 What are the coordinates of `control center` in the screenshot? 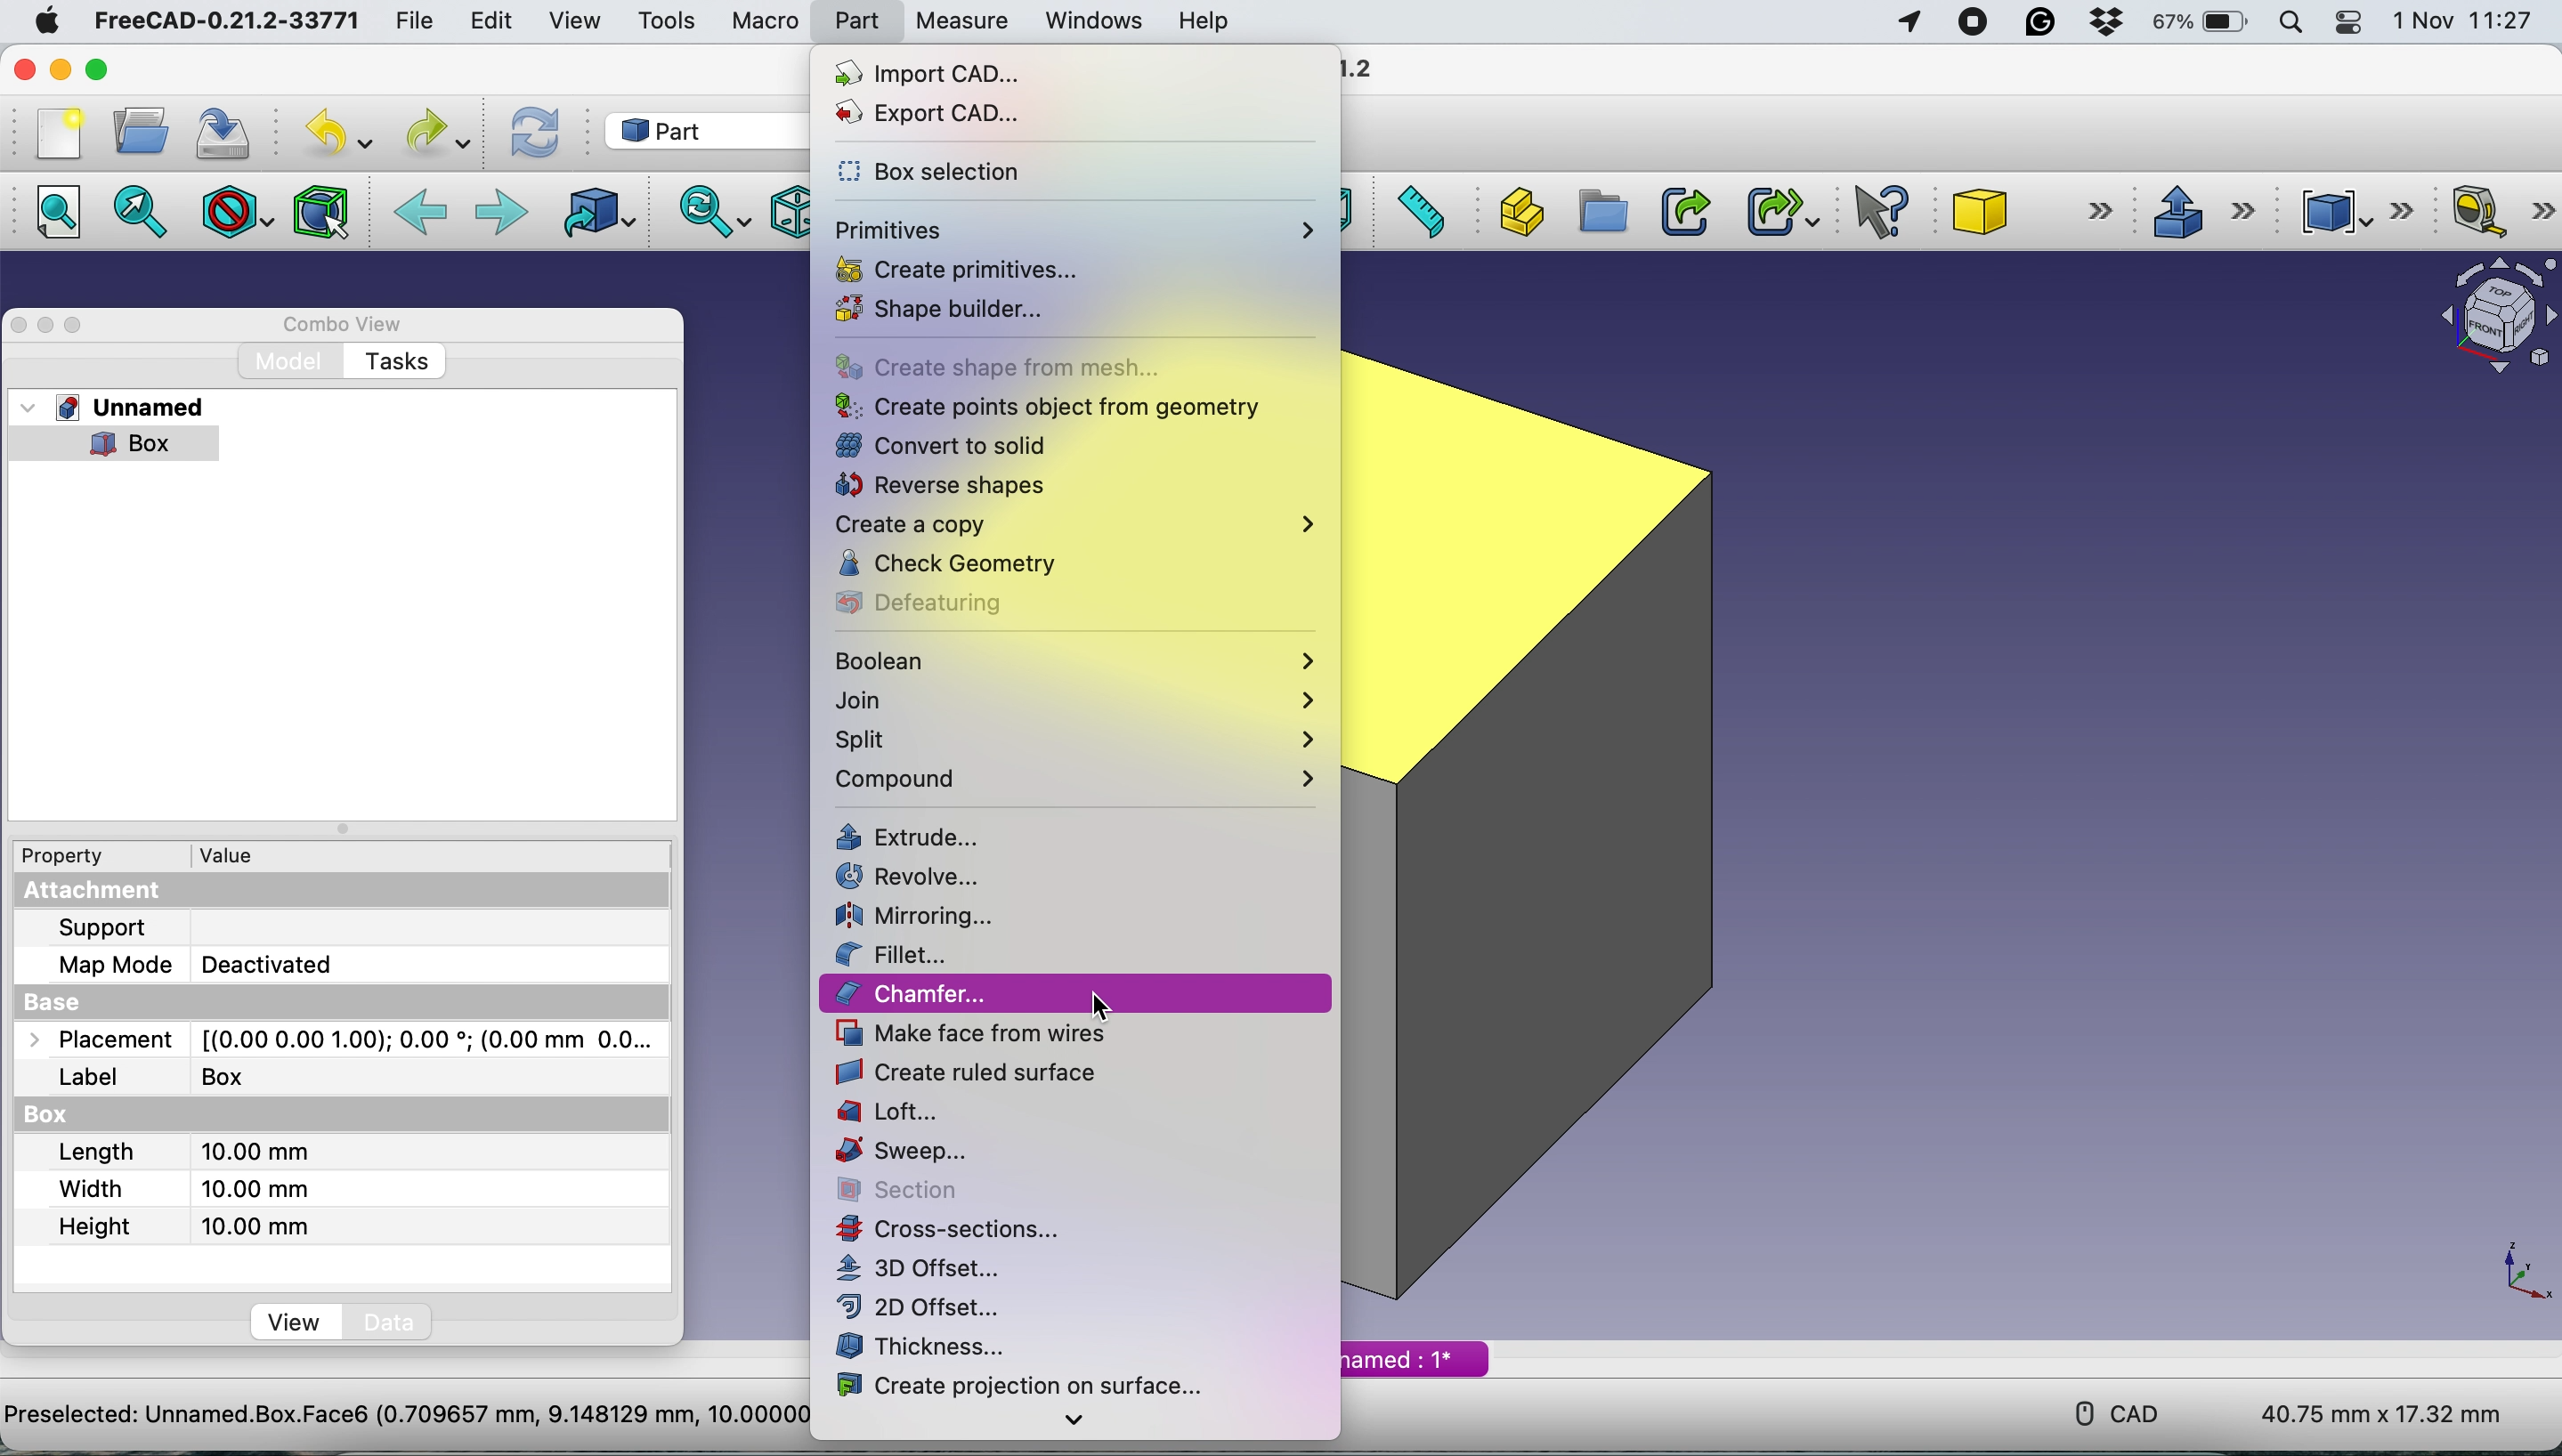 It's located at (2351, 24).